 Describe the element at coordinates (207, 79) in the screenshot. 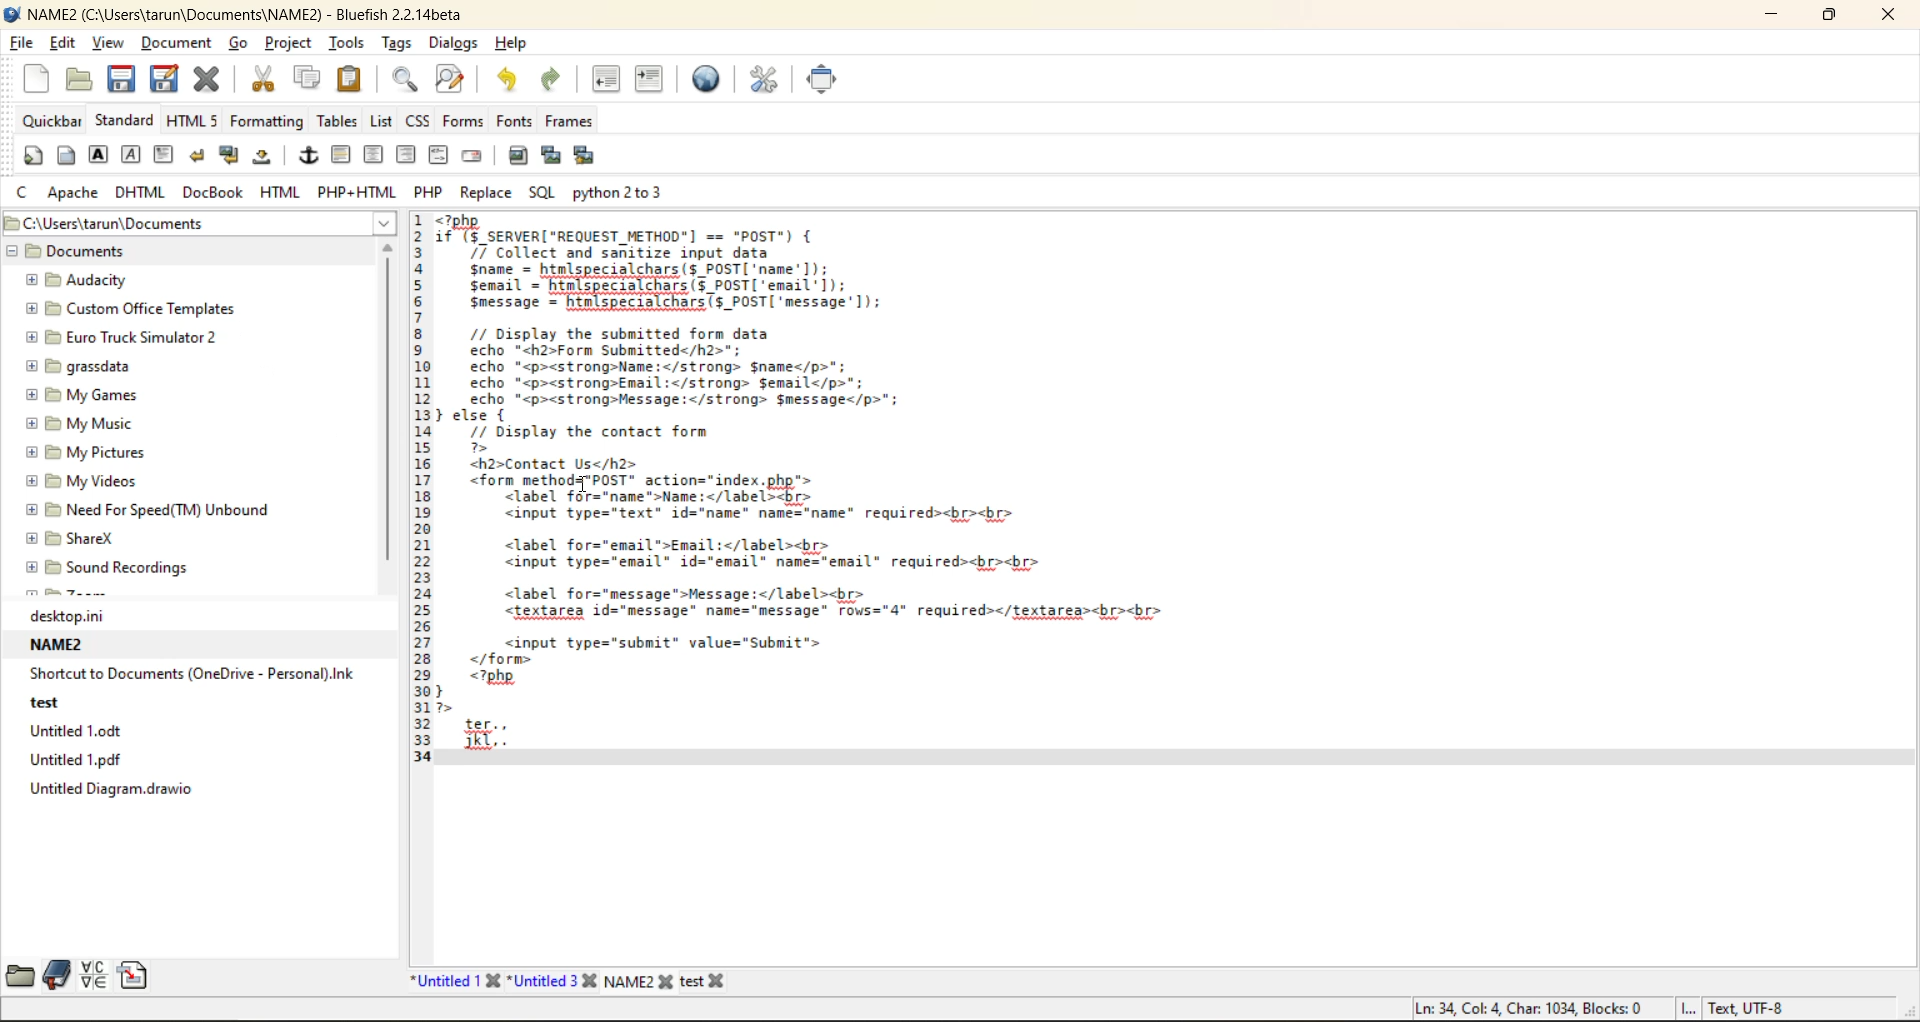

I see `close file` at that location.